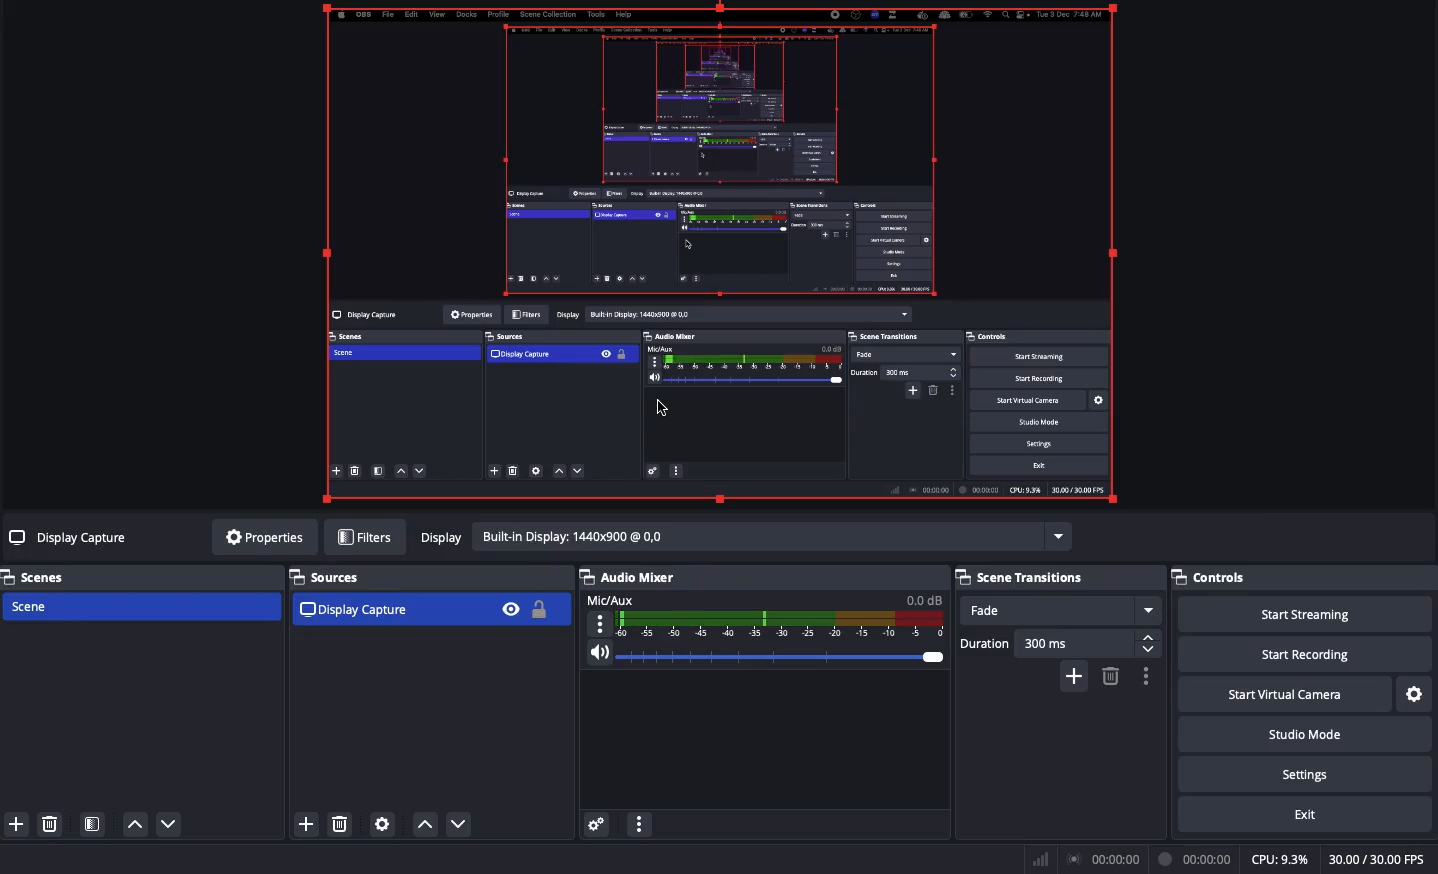  What do you see at coordinates (743, 541) in the screenshot?
I see `display` at bounding box center [743, 541].